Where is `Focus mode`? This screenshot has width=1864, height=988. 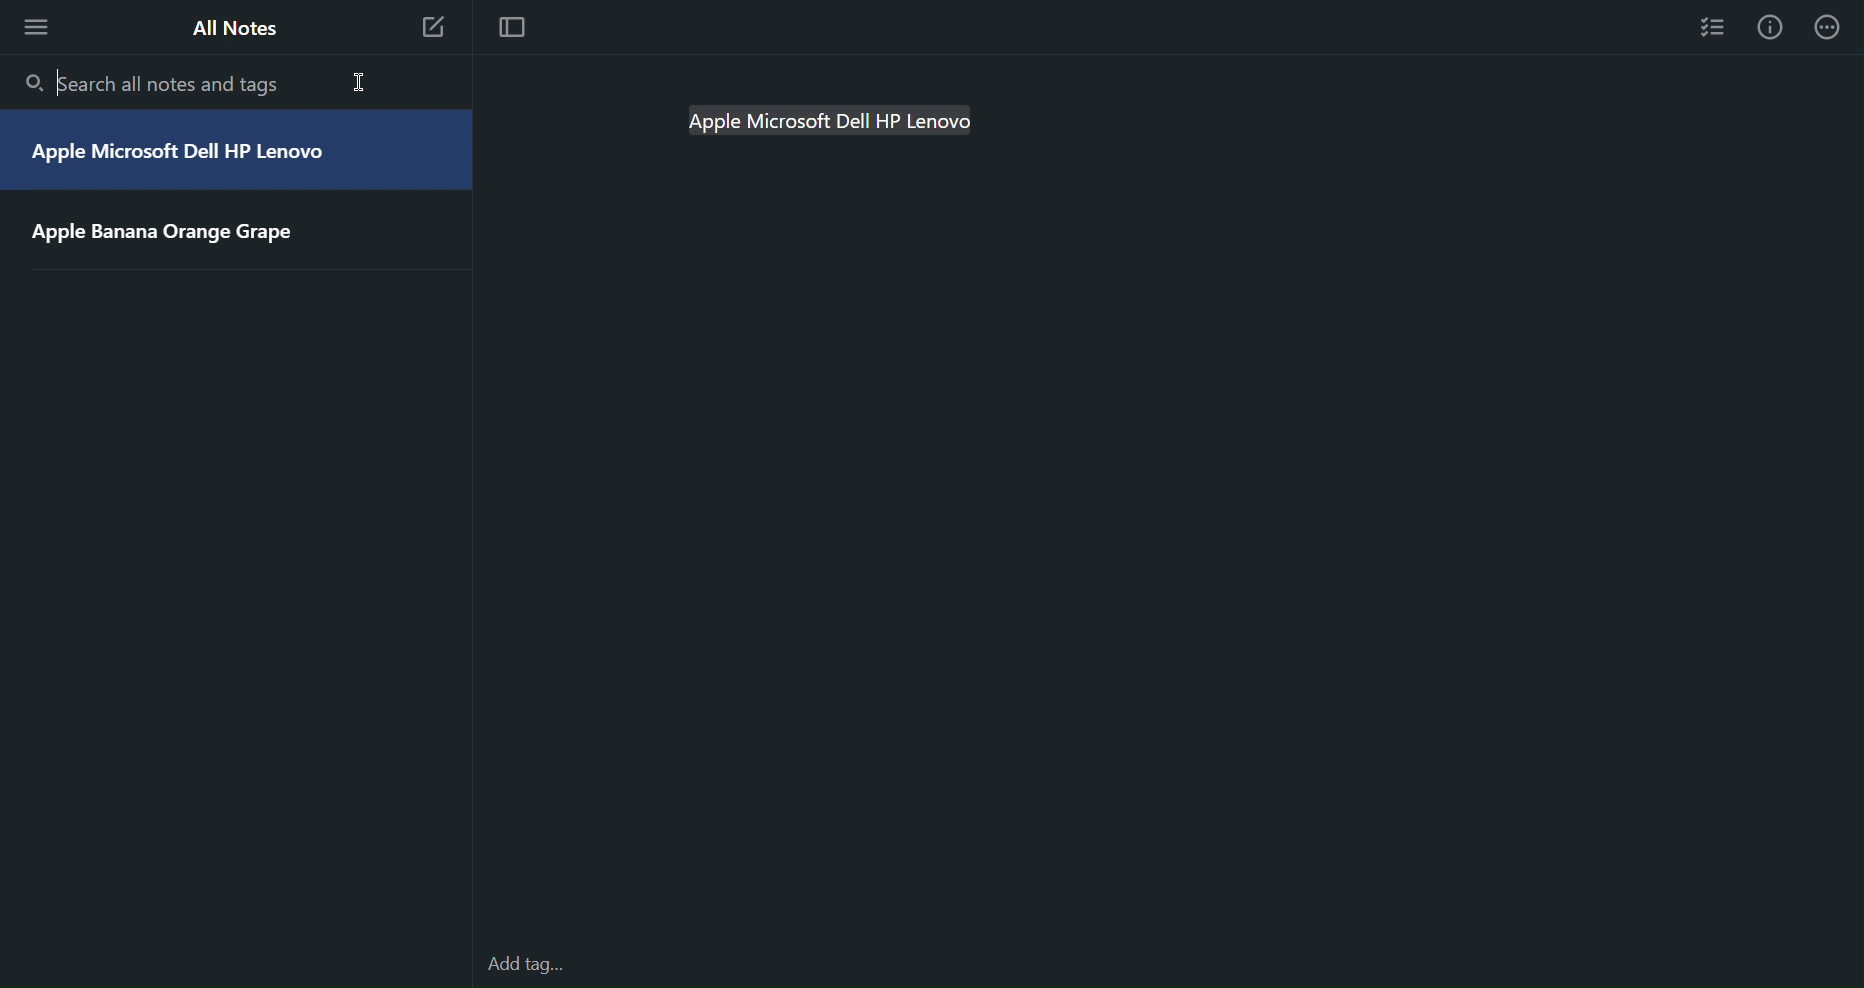
Focus mode is located at coordinates (513, 32).